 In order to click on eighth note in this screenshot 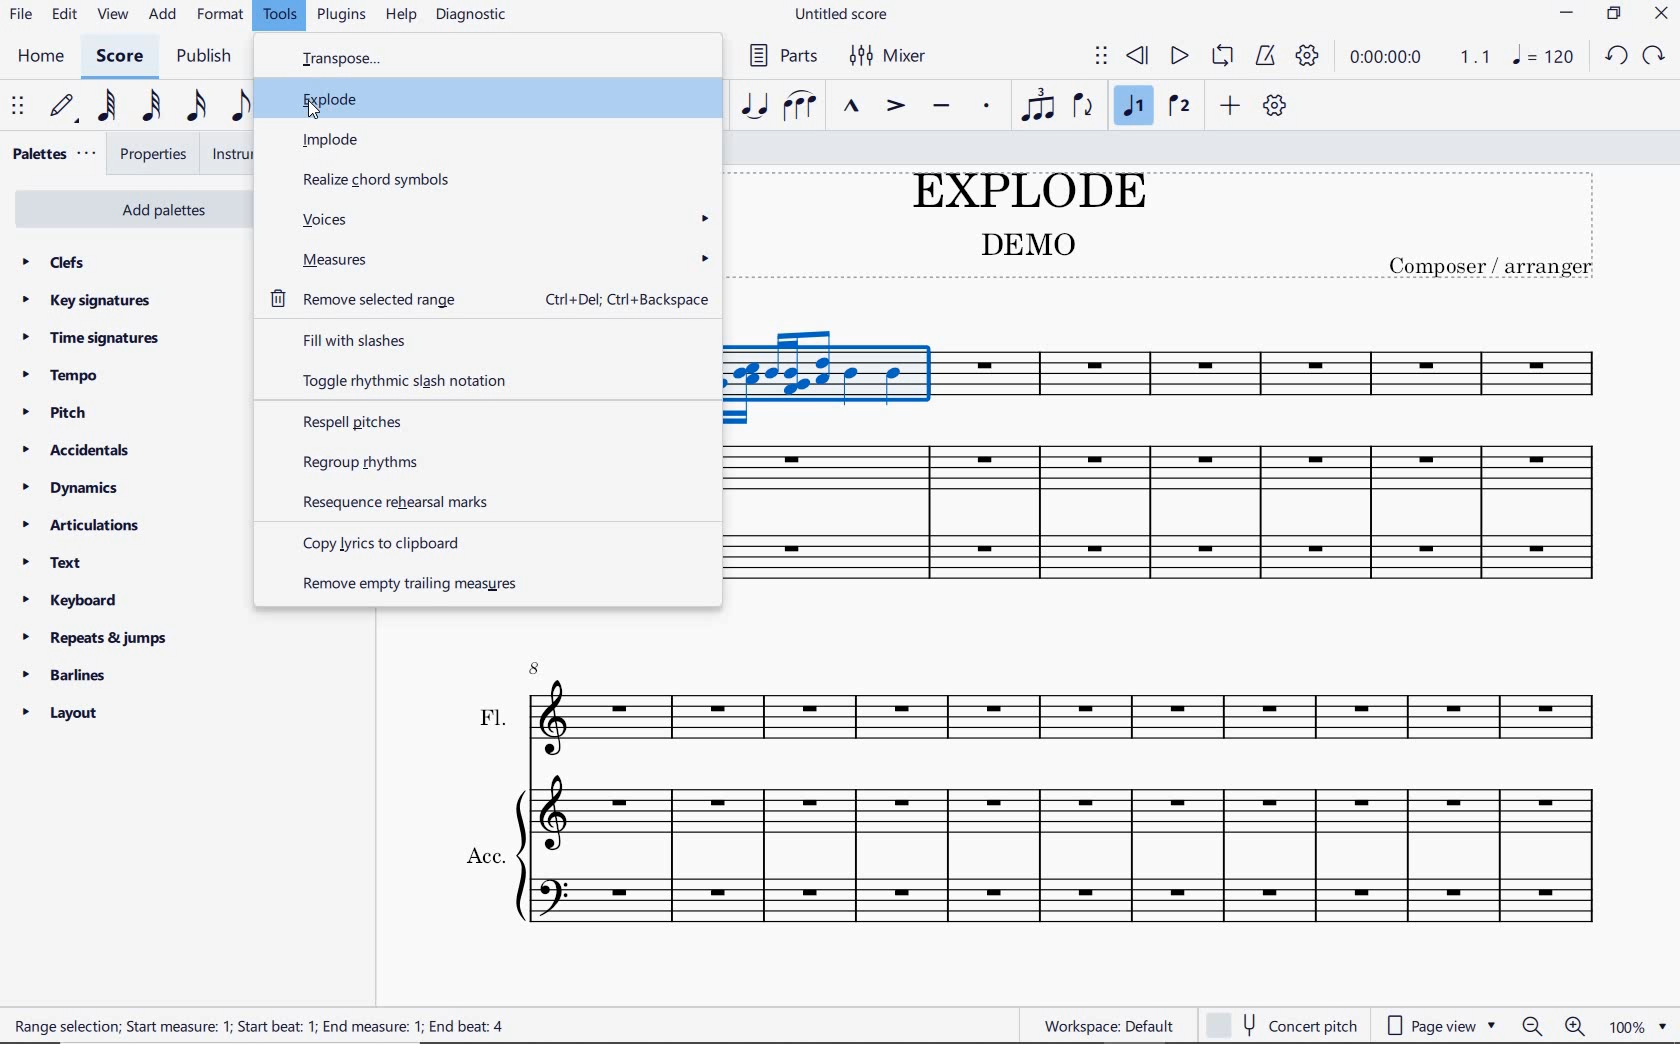, I will do `click(245, 108)`.